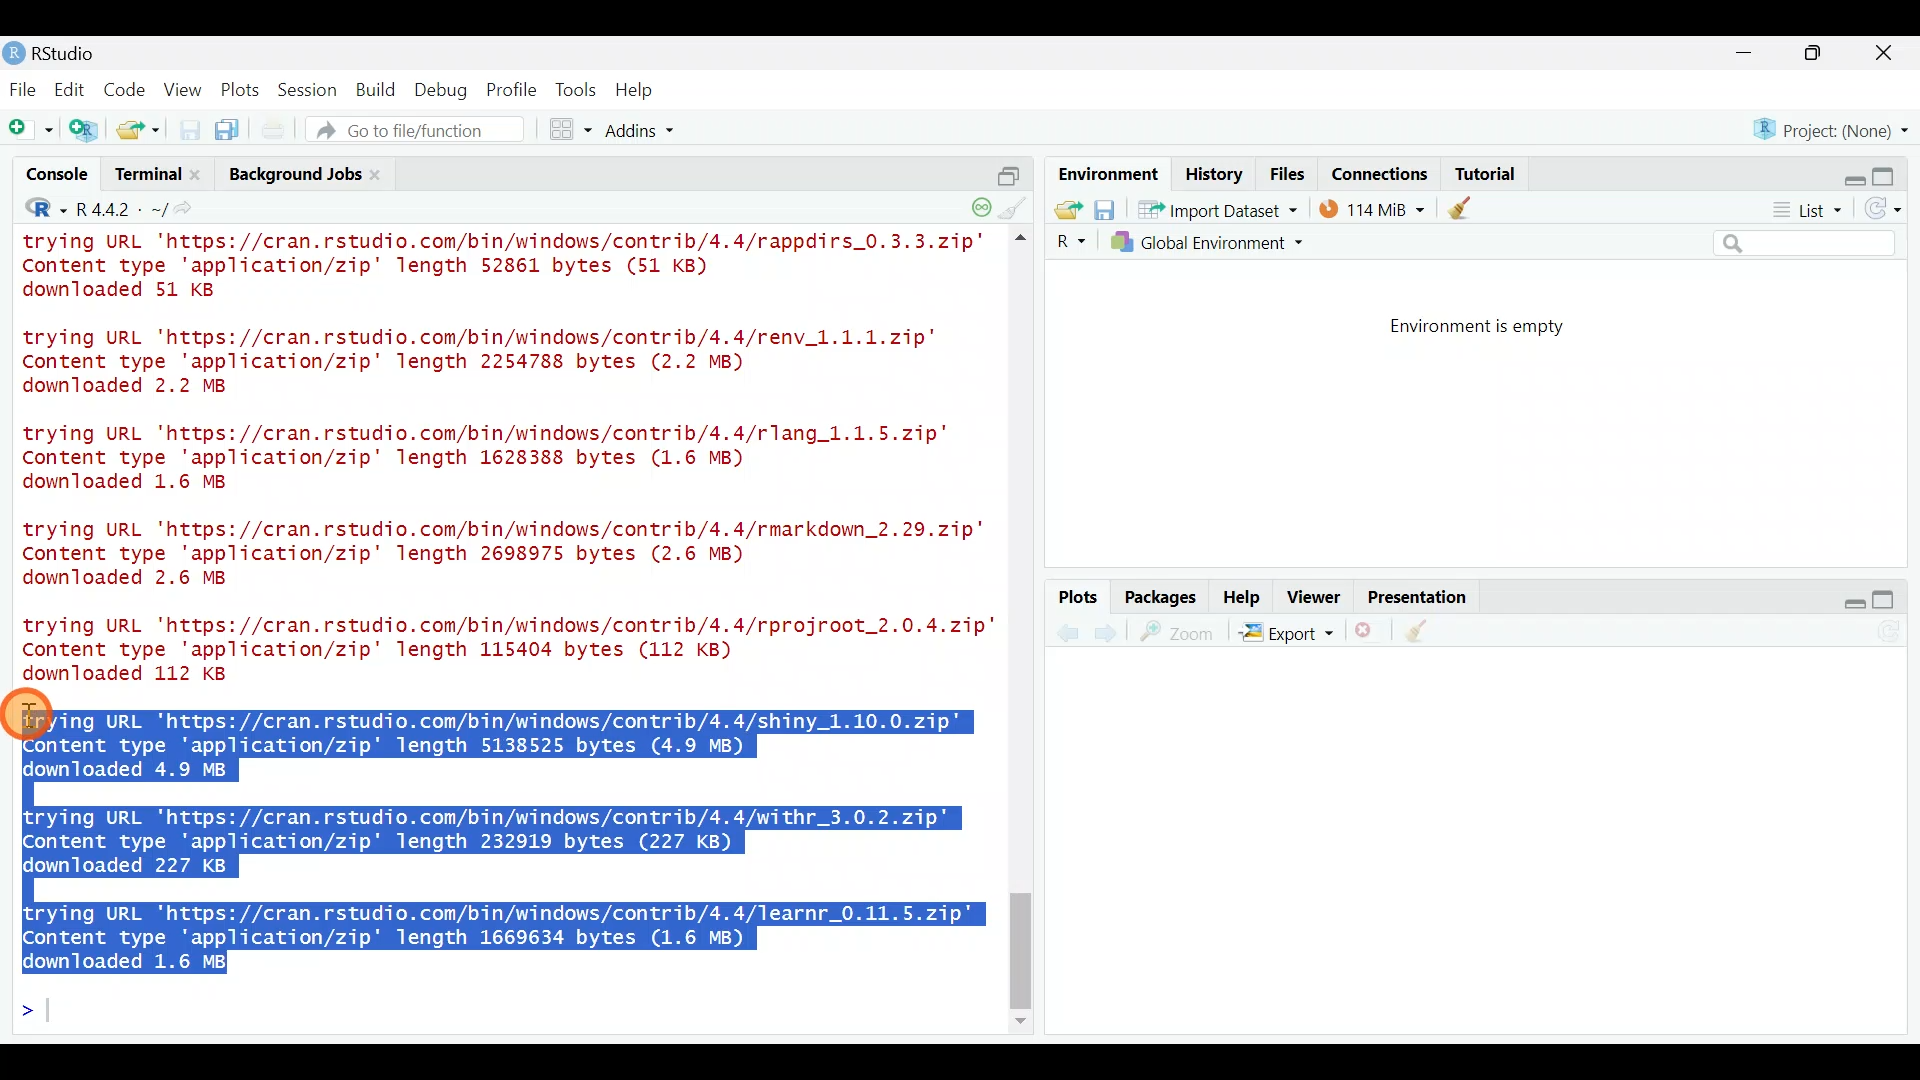 This screenshot has height=1080, width=1920. What do you see at coordinates (577, 89) in the screenshot?
I see `Tools` at bounding box center [577, 89].